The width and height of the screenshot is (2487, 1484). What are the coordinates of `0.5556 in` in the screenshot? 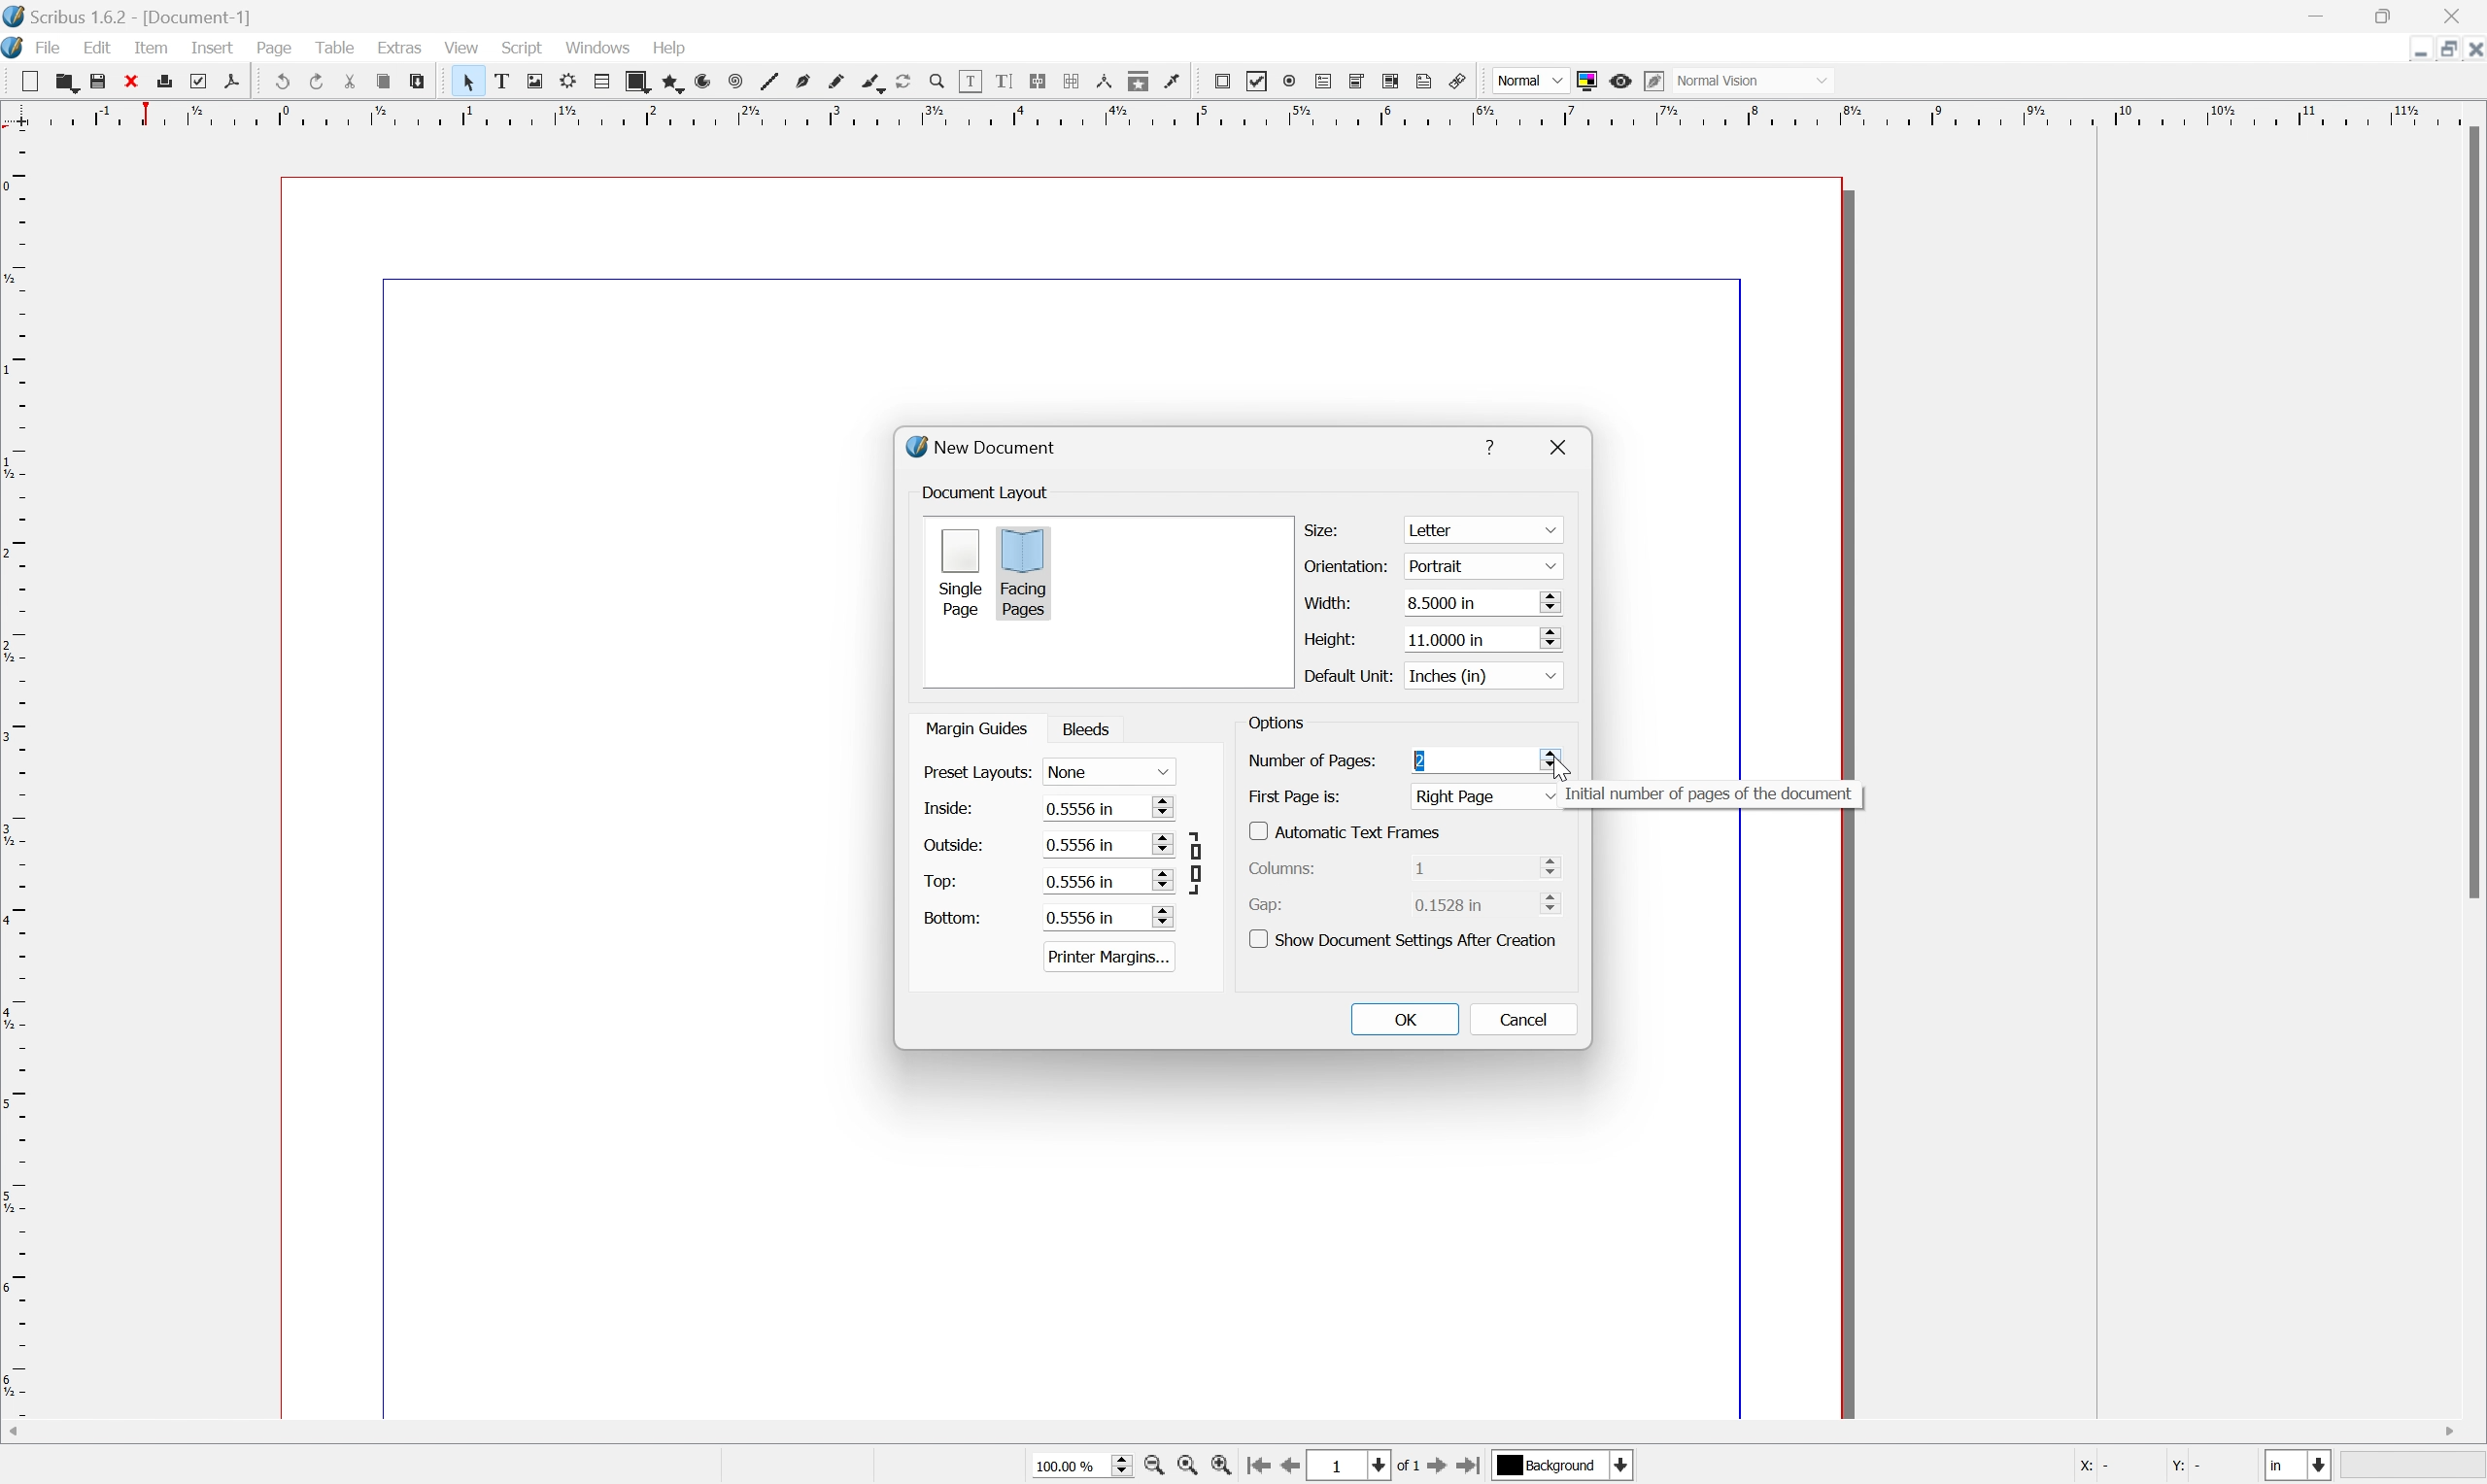 It's located at (1108, 880).